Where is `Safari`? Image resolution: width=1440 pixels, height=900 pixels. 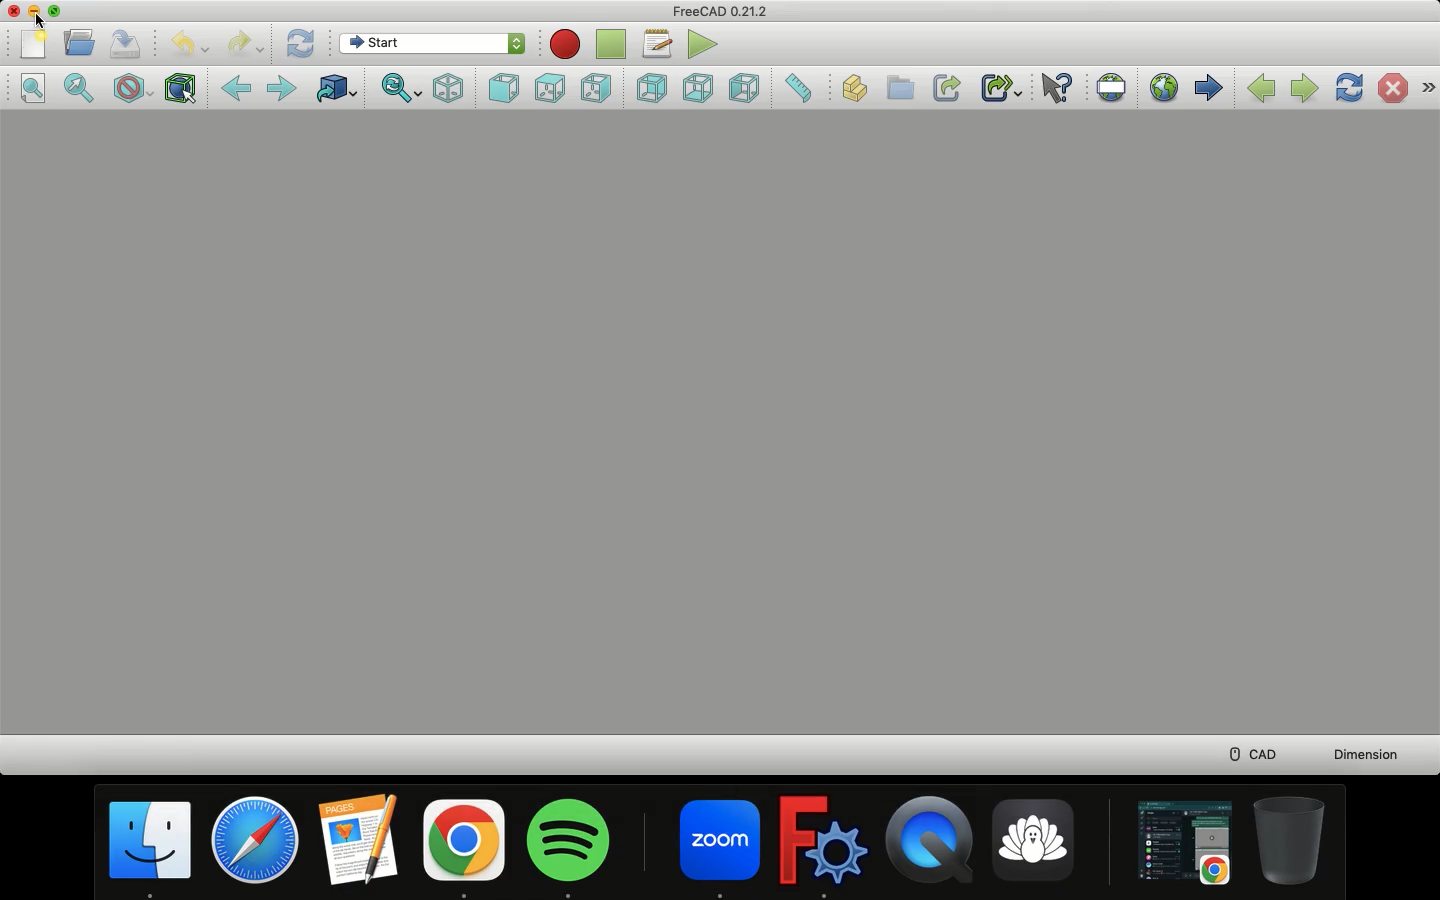
Safari is located at coordinates (258, 843).